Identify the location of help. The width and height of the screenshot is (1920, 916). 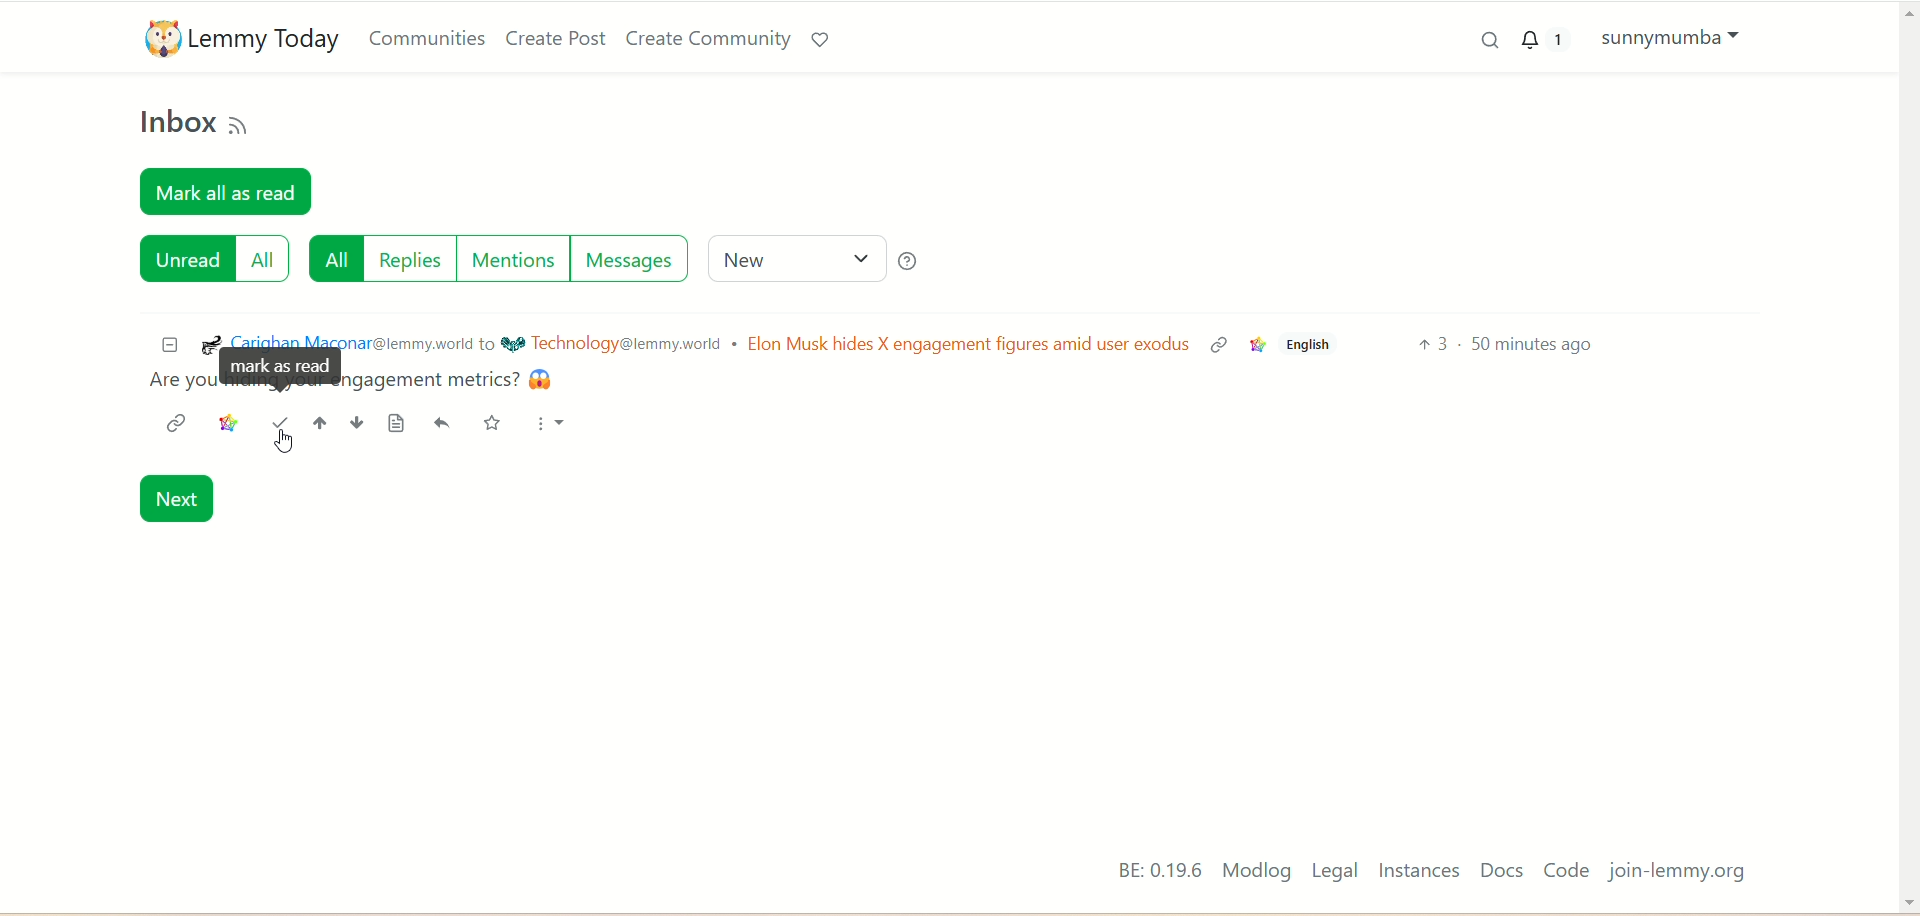
(915, 260).